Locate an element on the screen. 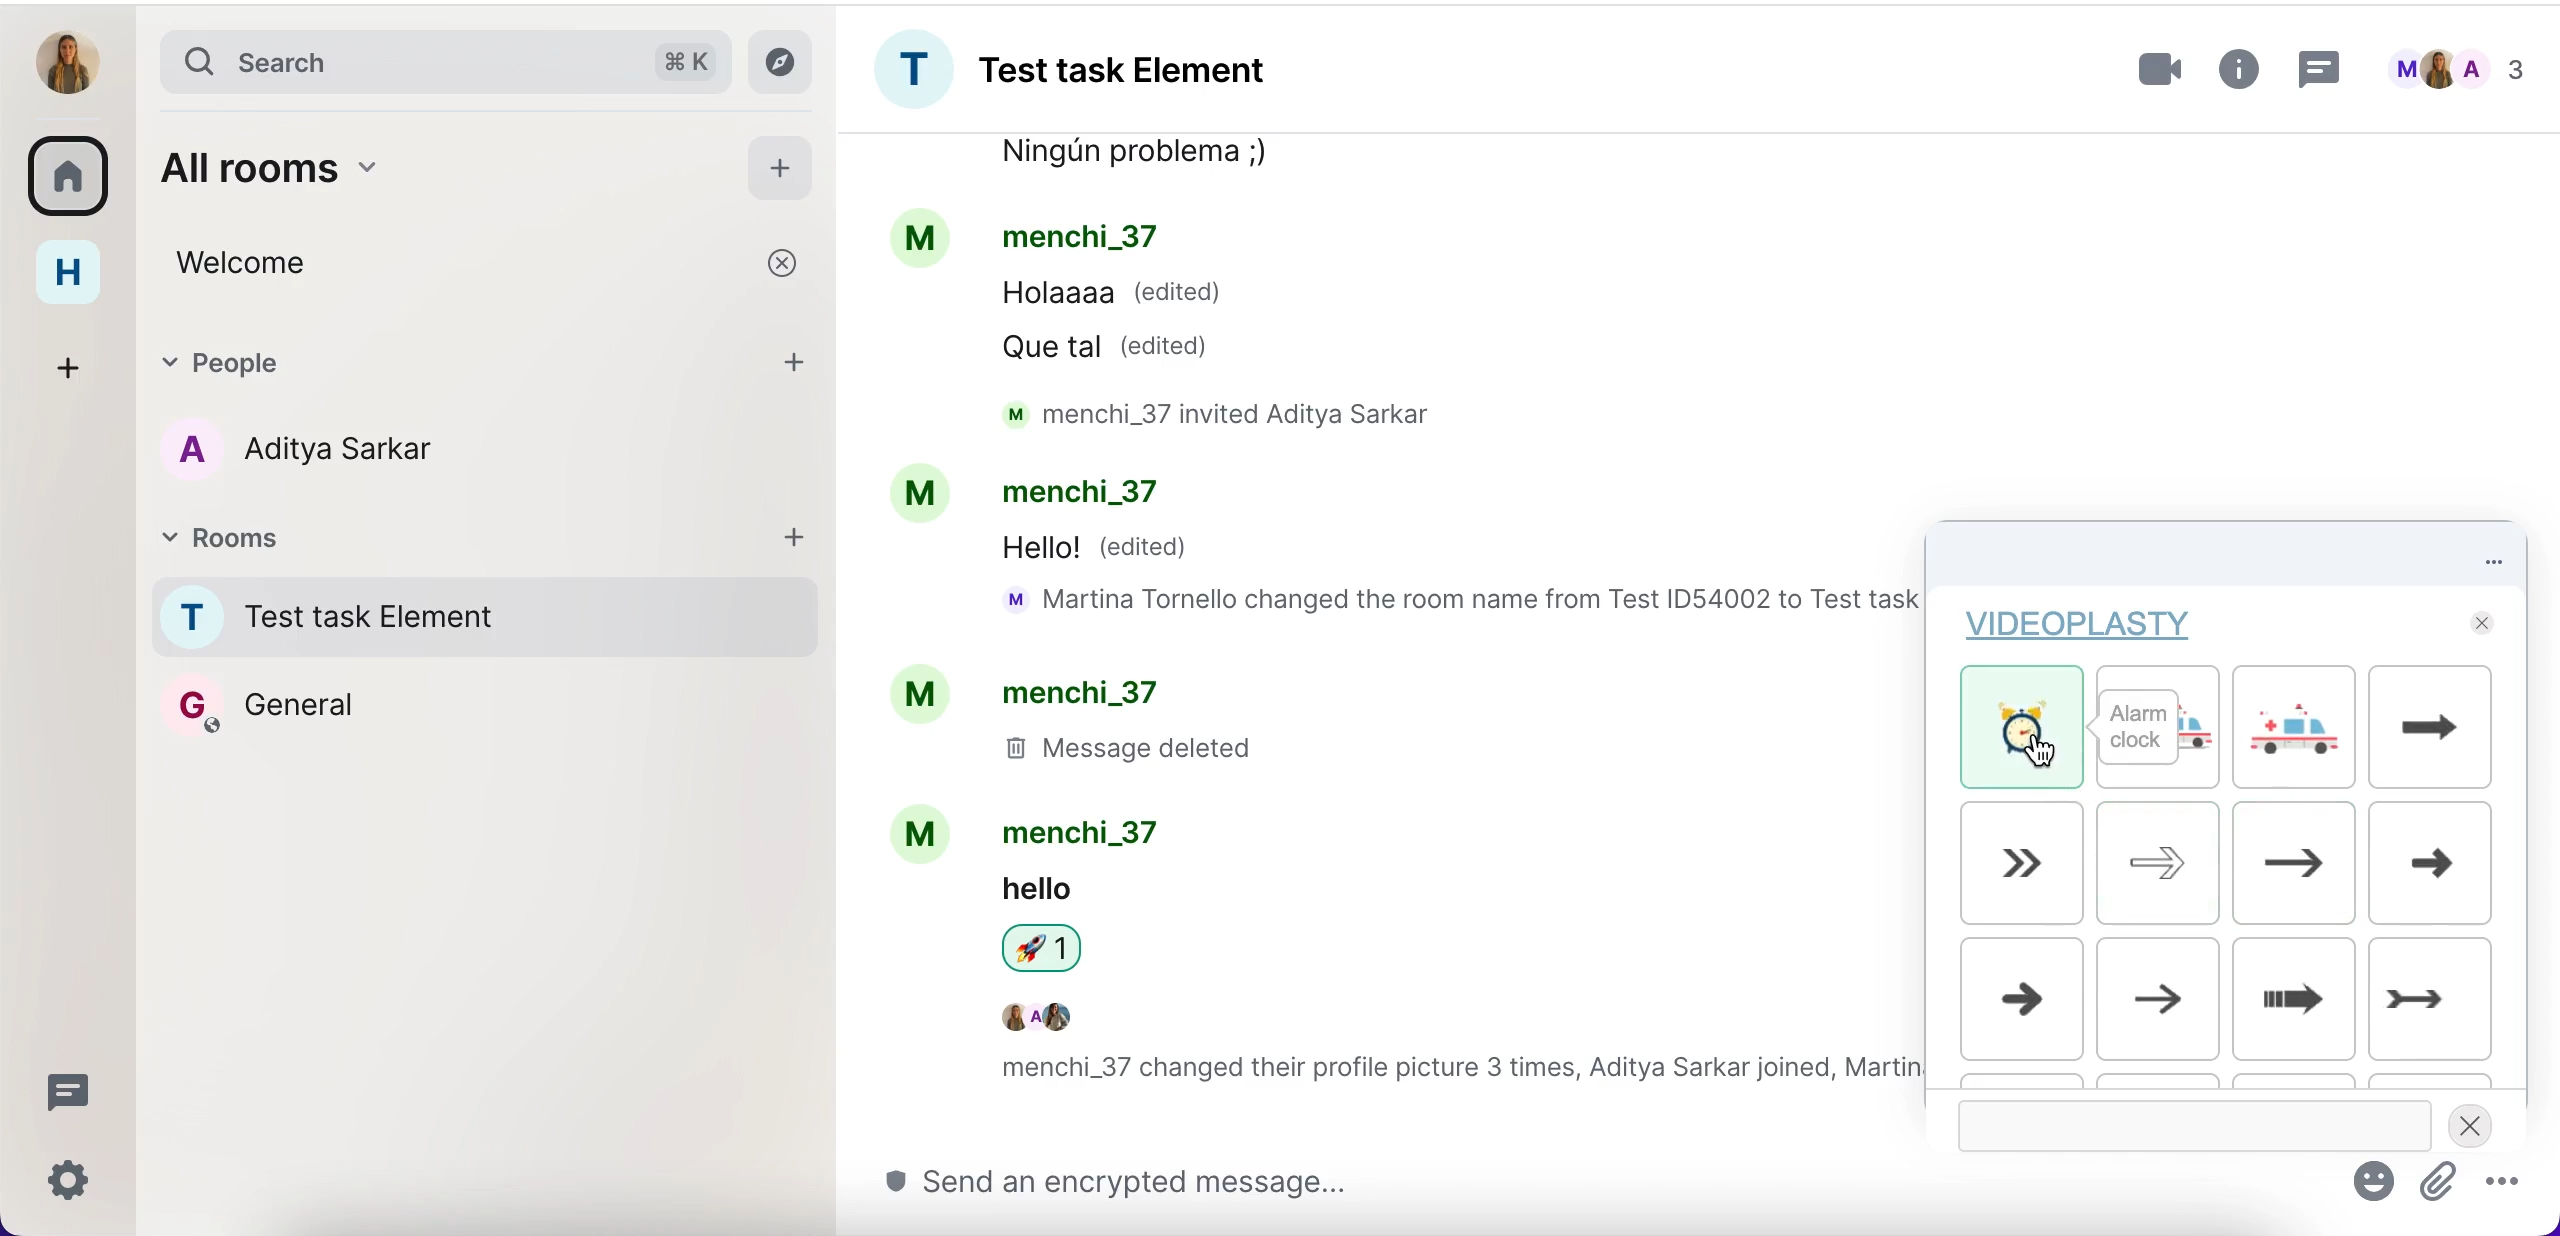 The image size is (2560, 1236). people is located at coordinates (445, 362).